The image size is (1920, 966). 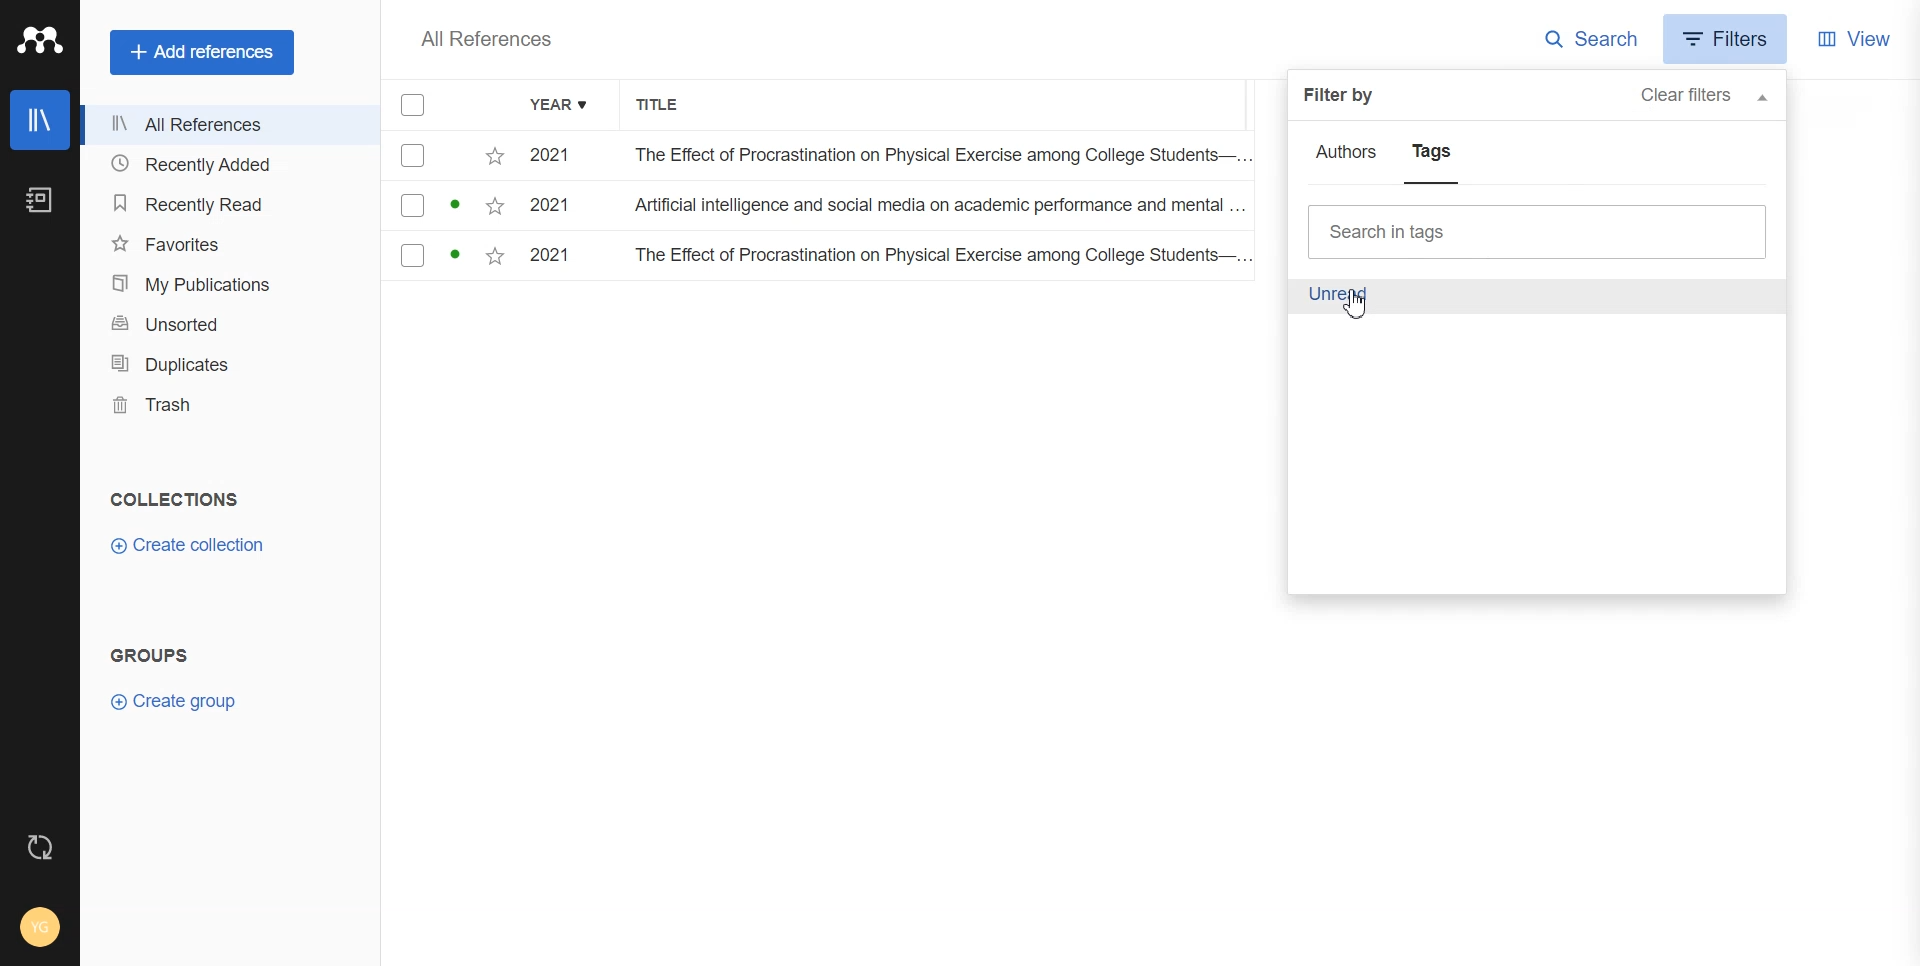 I want to click on Logo, so click(x=40, y=41).